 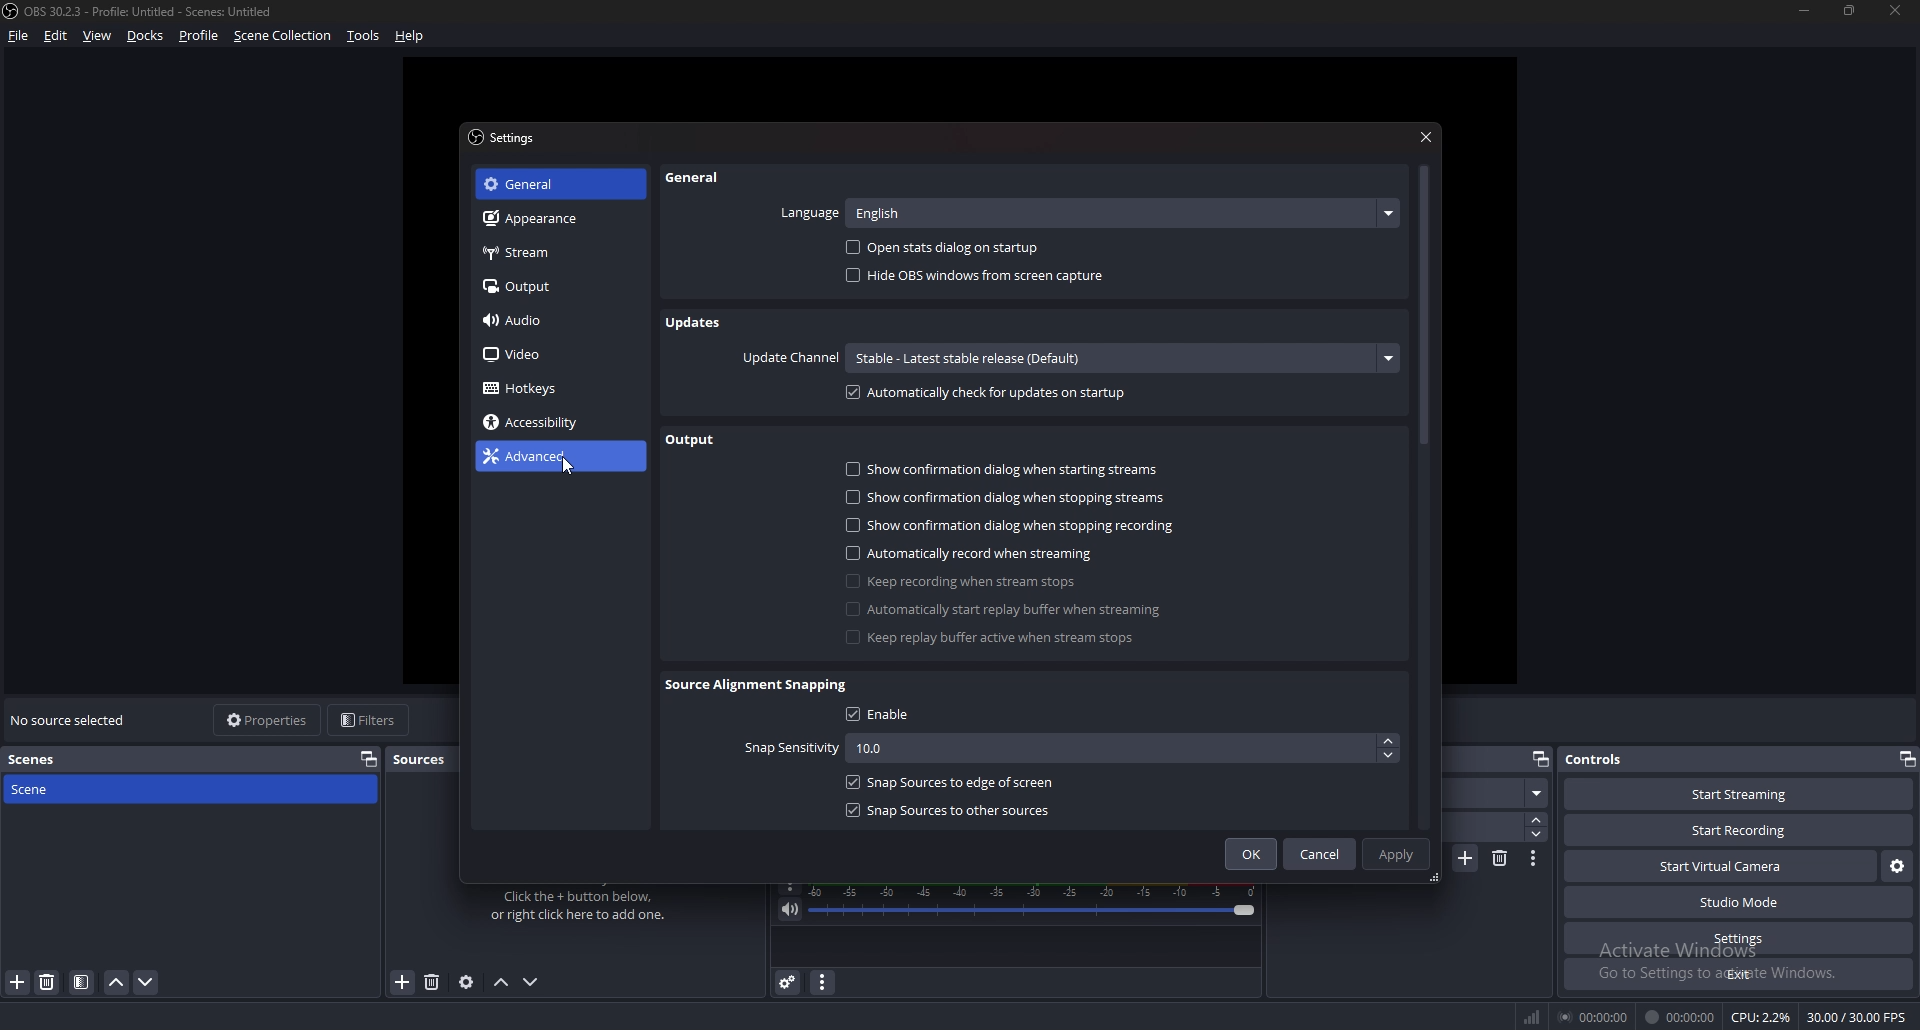 I want to click on hide OBS windows from screen capture, so click(x=977, y=276).